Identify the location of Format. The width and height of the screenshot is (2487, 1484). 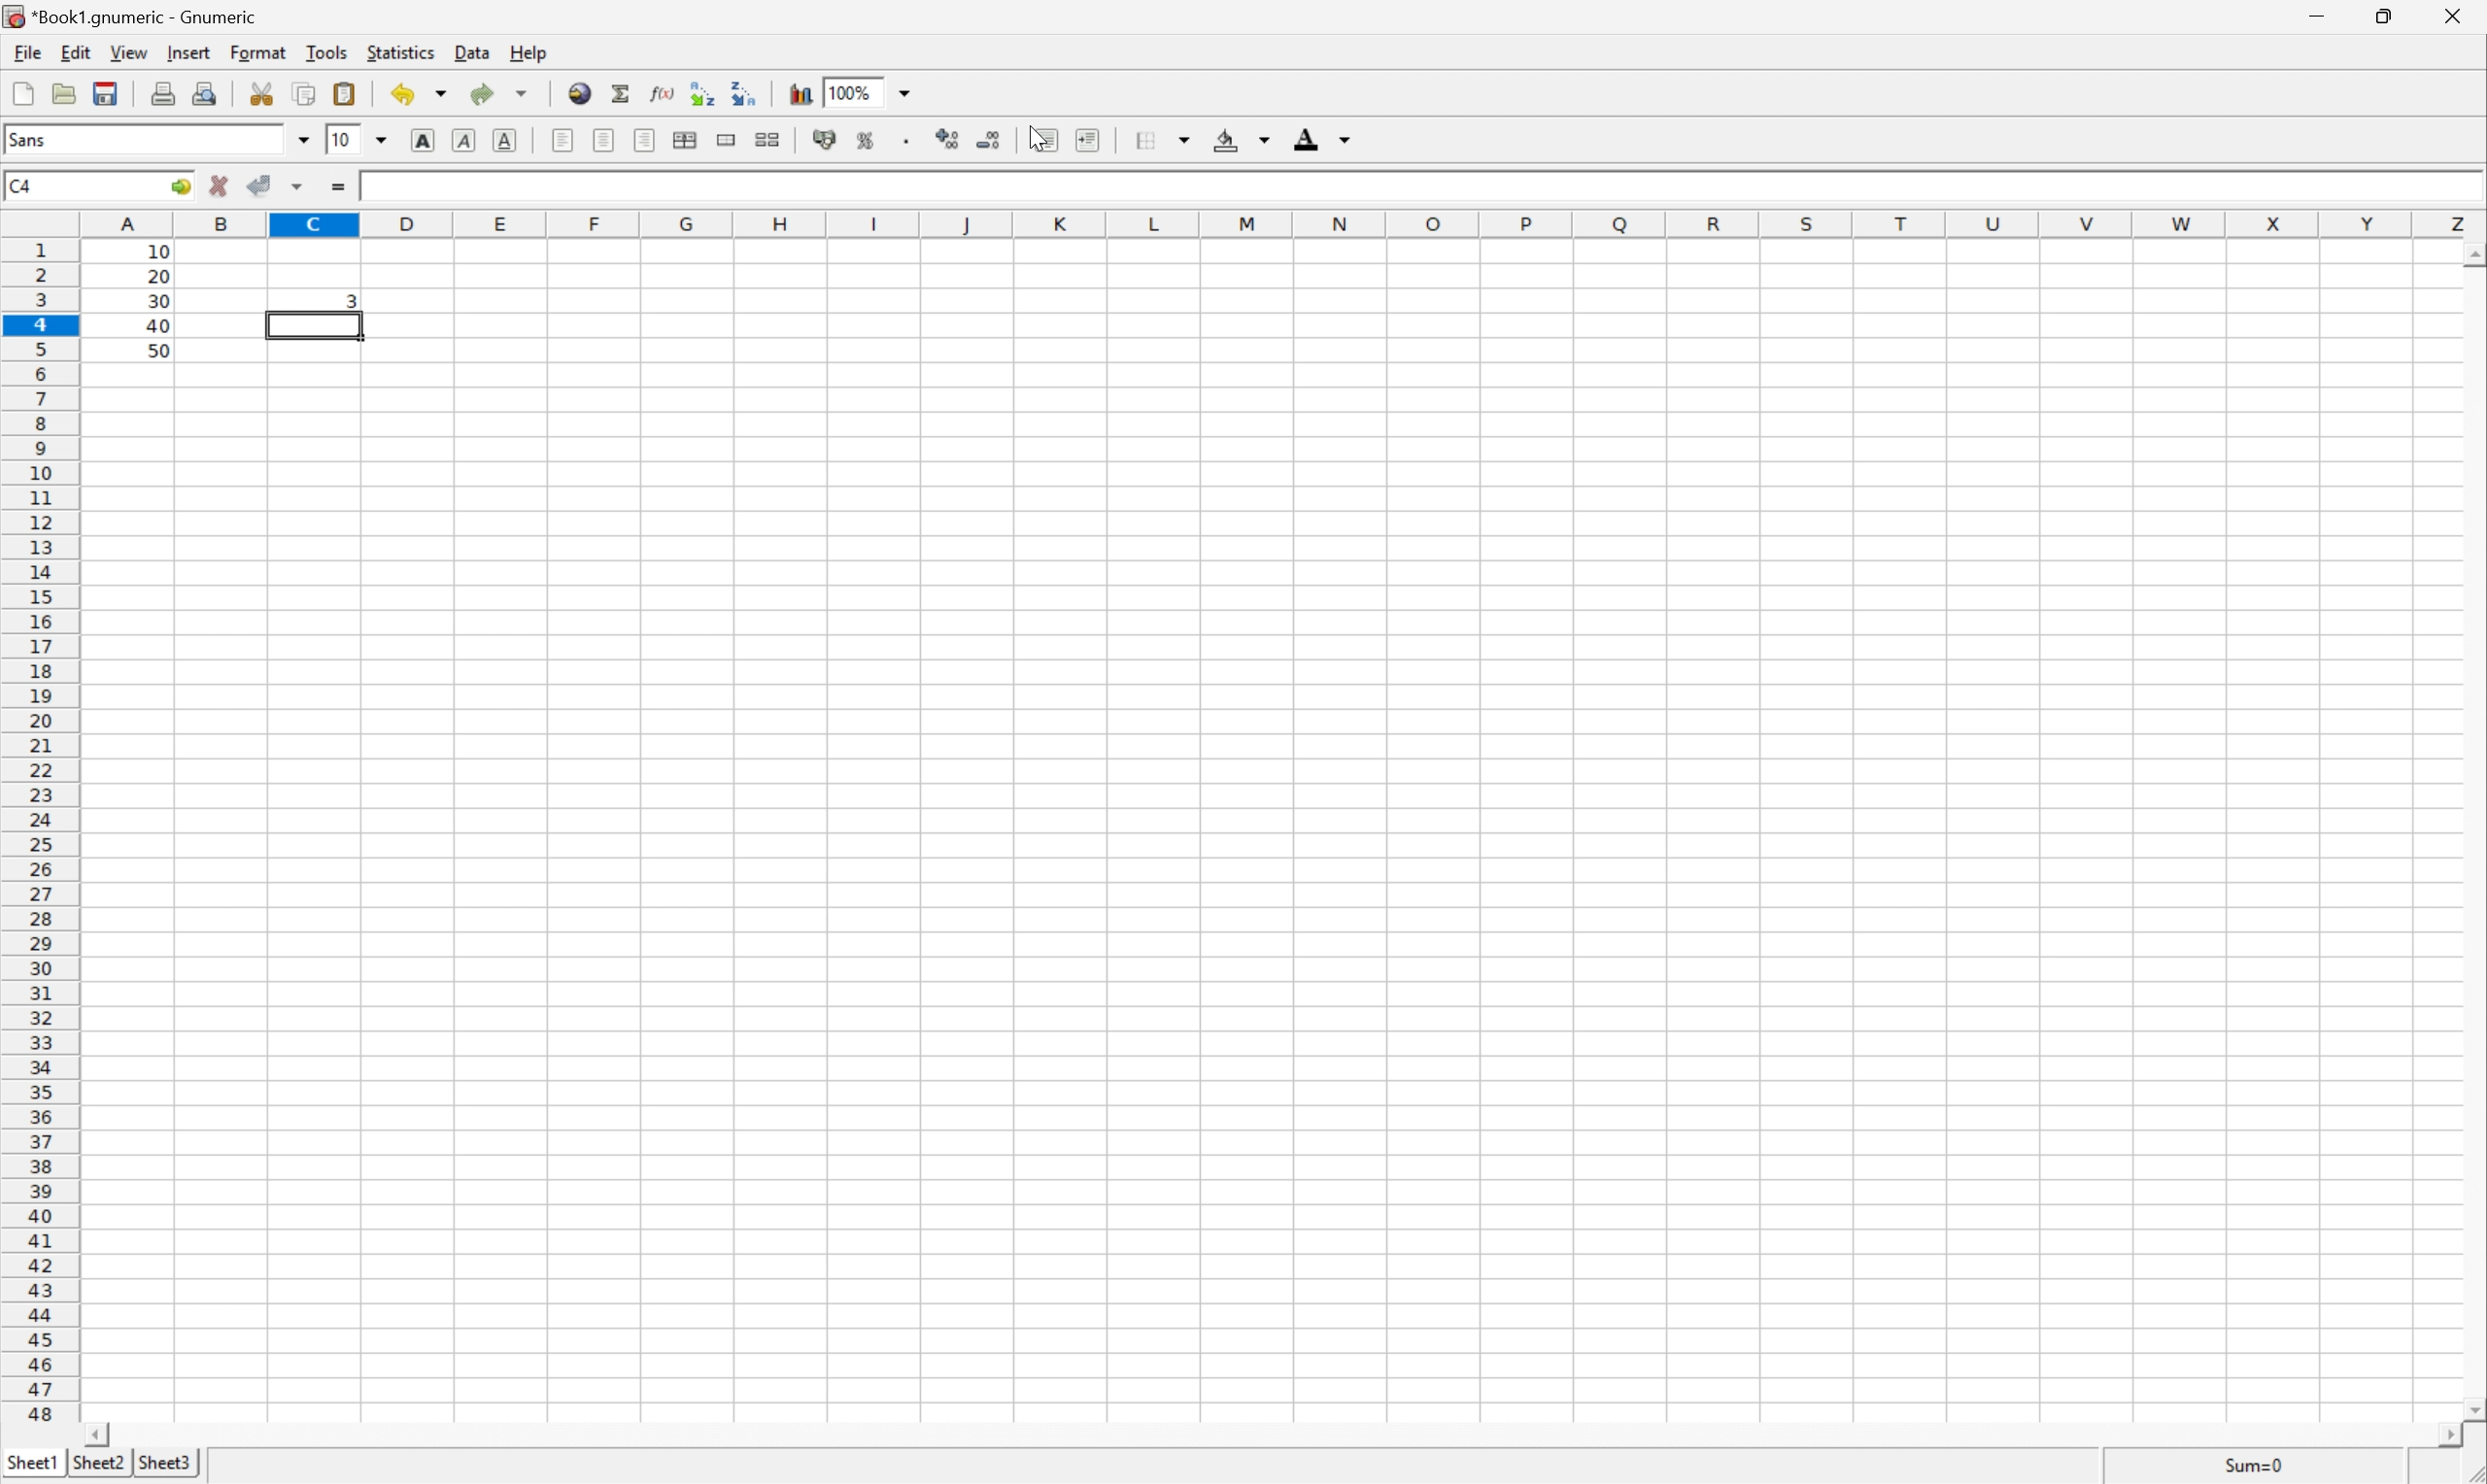
(257, 51).